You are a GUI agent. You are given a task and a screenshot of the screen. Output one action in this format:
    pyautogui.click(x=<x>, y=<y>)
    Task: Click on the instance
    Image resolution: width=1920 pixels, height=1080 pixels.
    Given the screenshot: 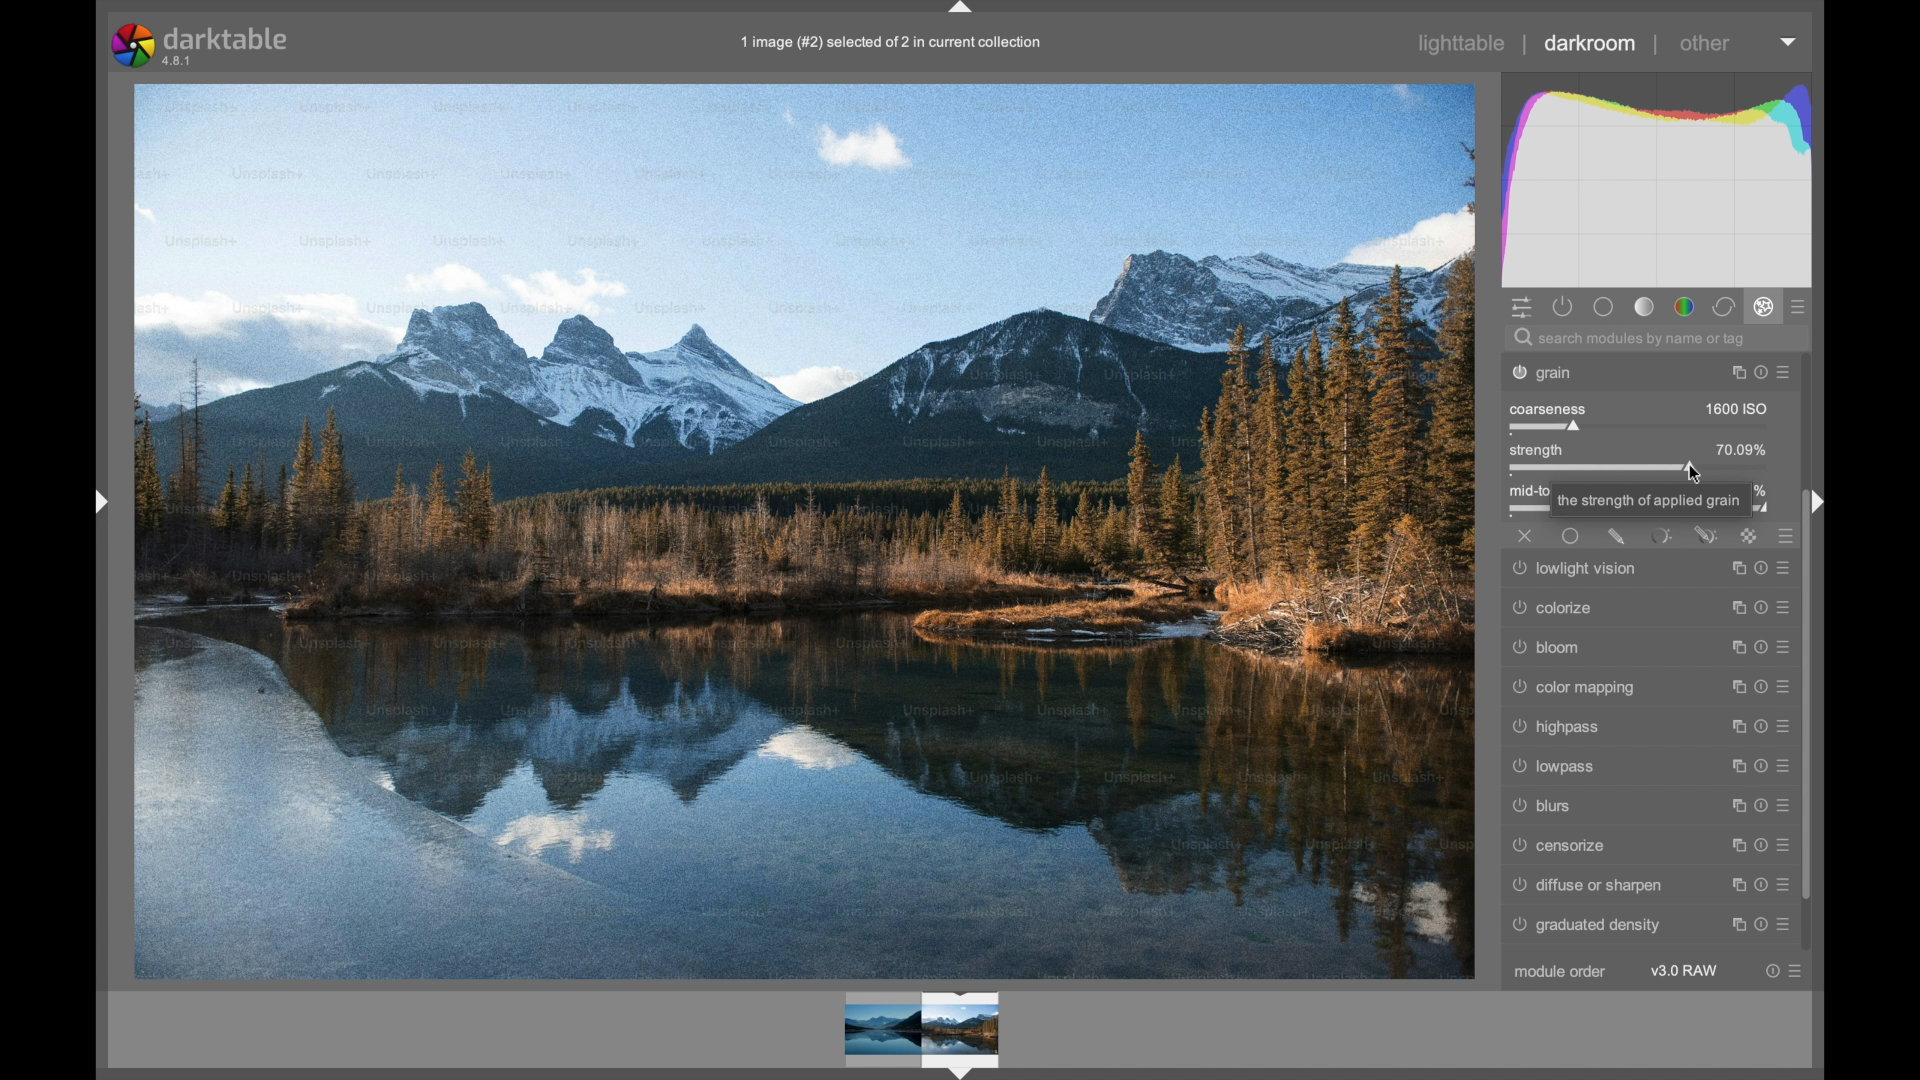 What is the action you would take?
    pyautogui.click(x=1731, y=728)
    